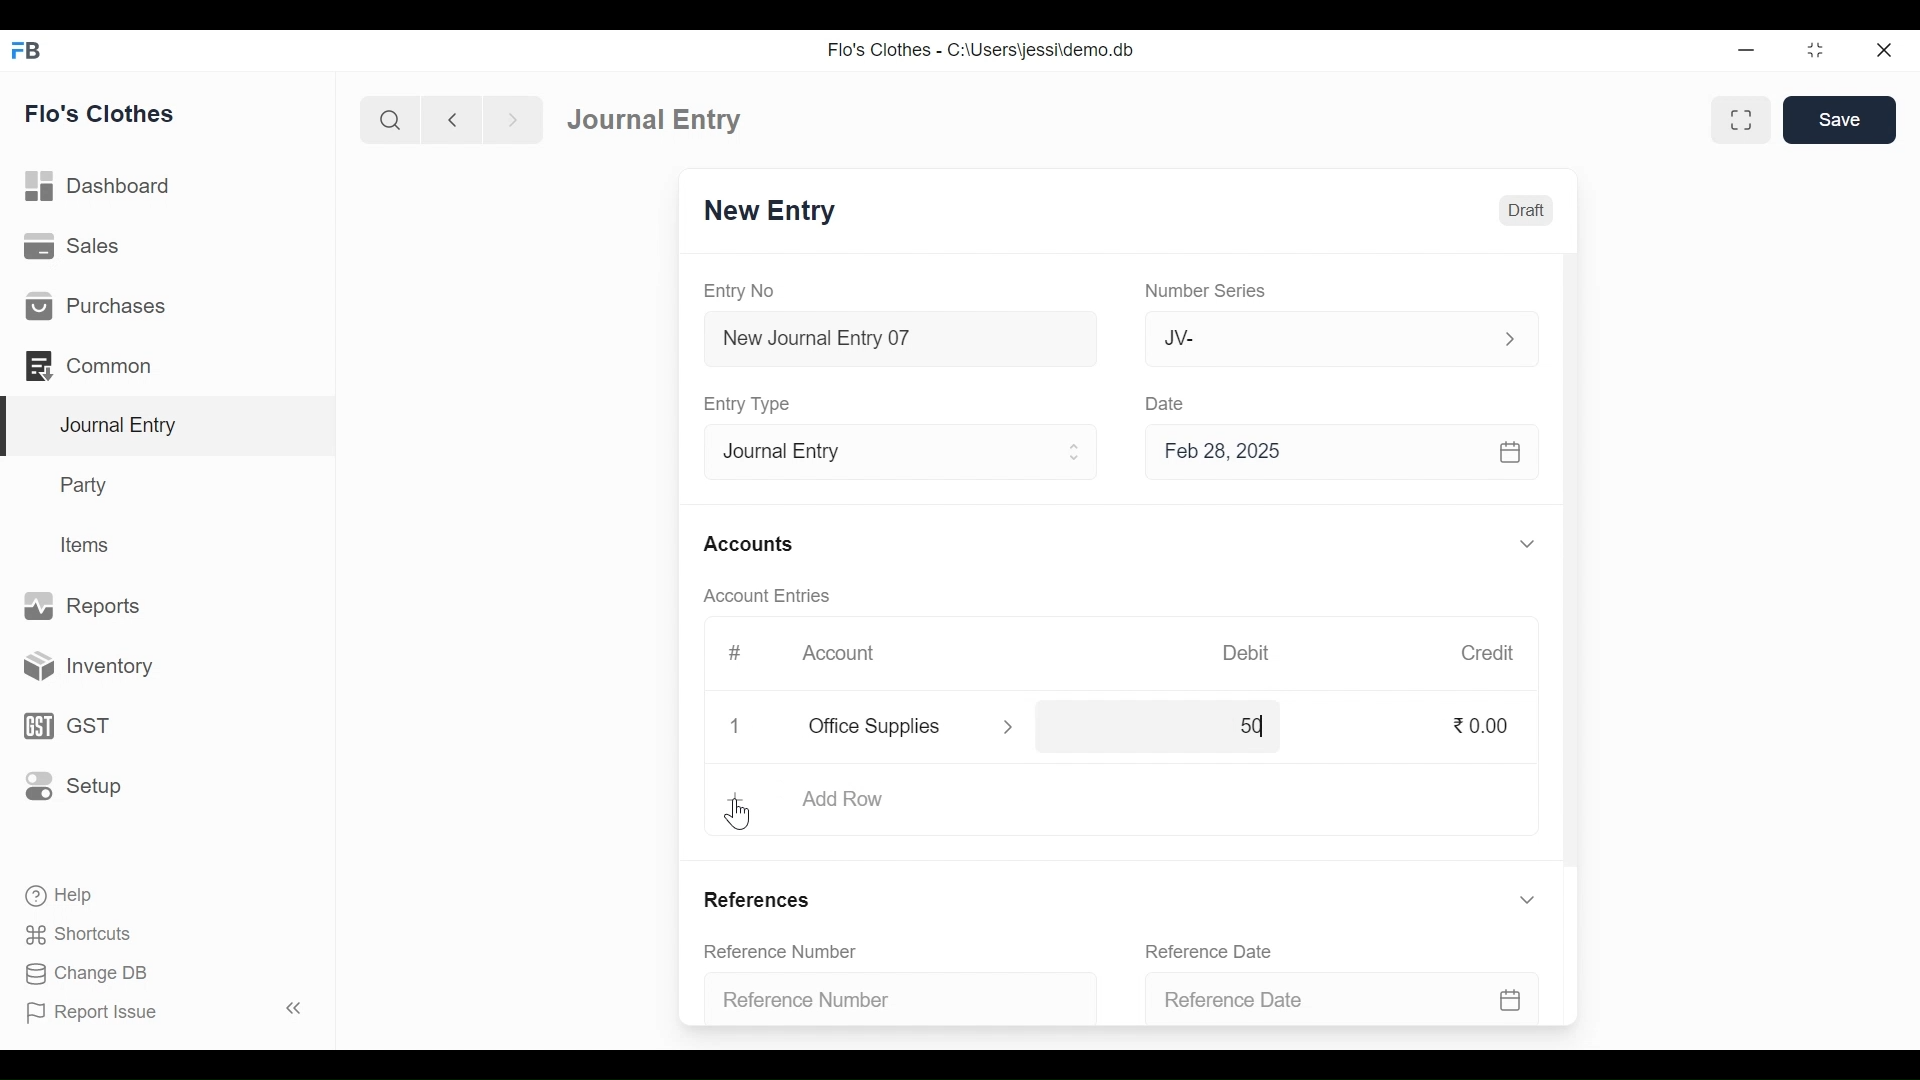 This screenshot has height=1080, width=1920. Describe the element at coordinates (736, 729) in the screenshot. I see `Close` at that location.